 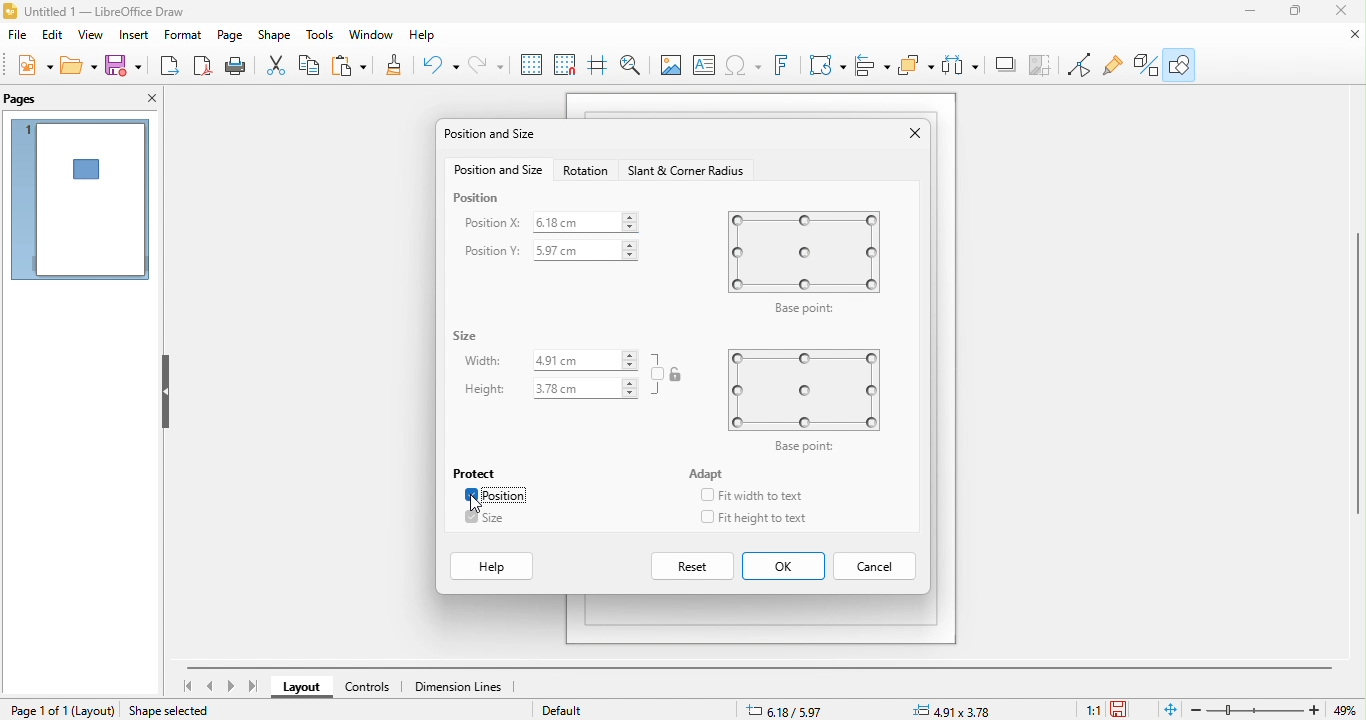 I want to click on start and corner radious, so click(x=689, y=172).